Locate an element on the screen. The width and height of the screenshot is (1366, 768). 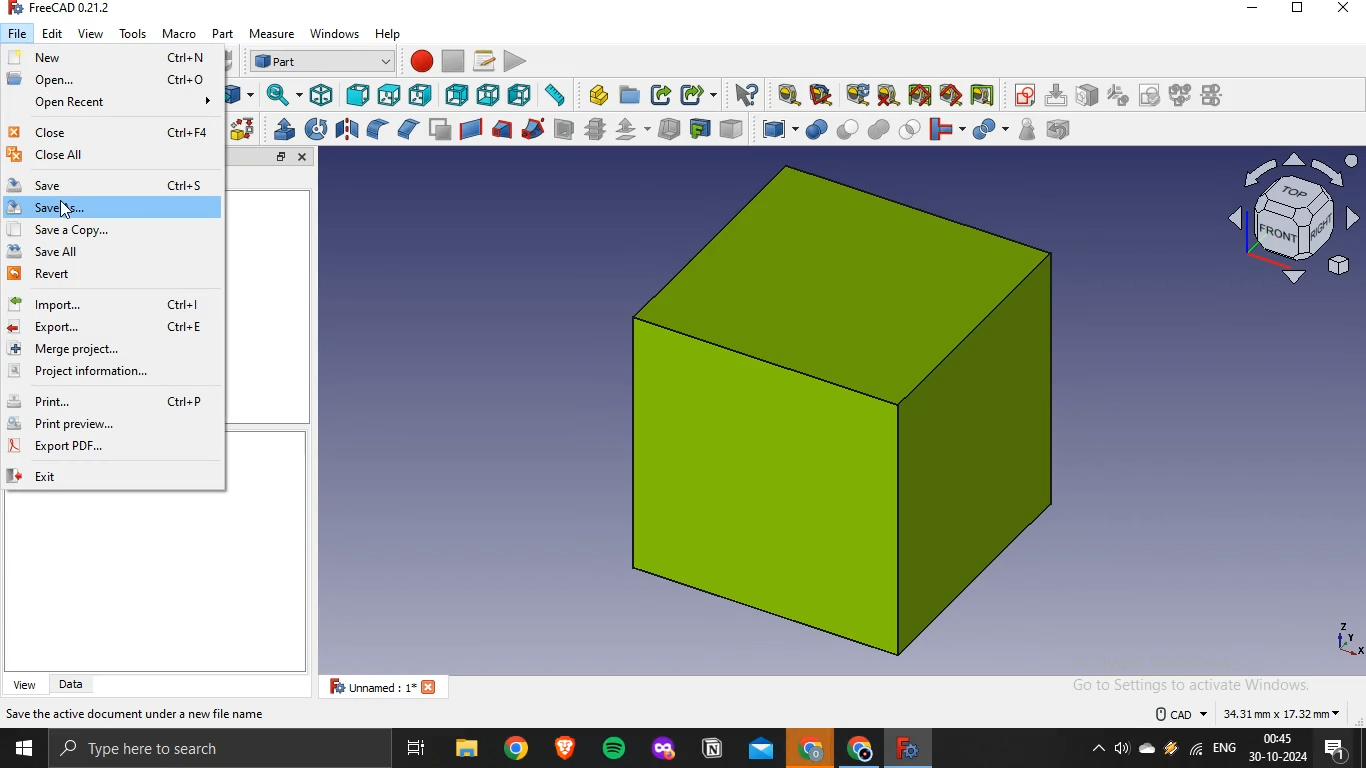
icon is located at coordinates (1120, 94).